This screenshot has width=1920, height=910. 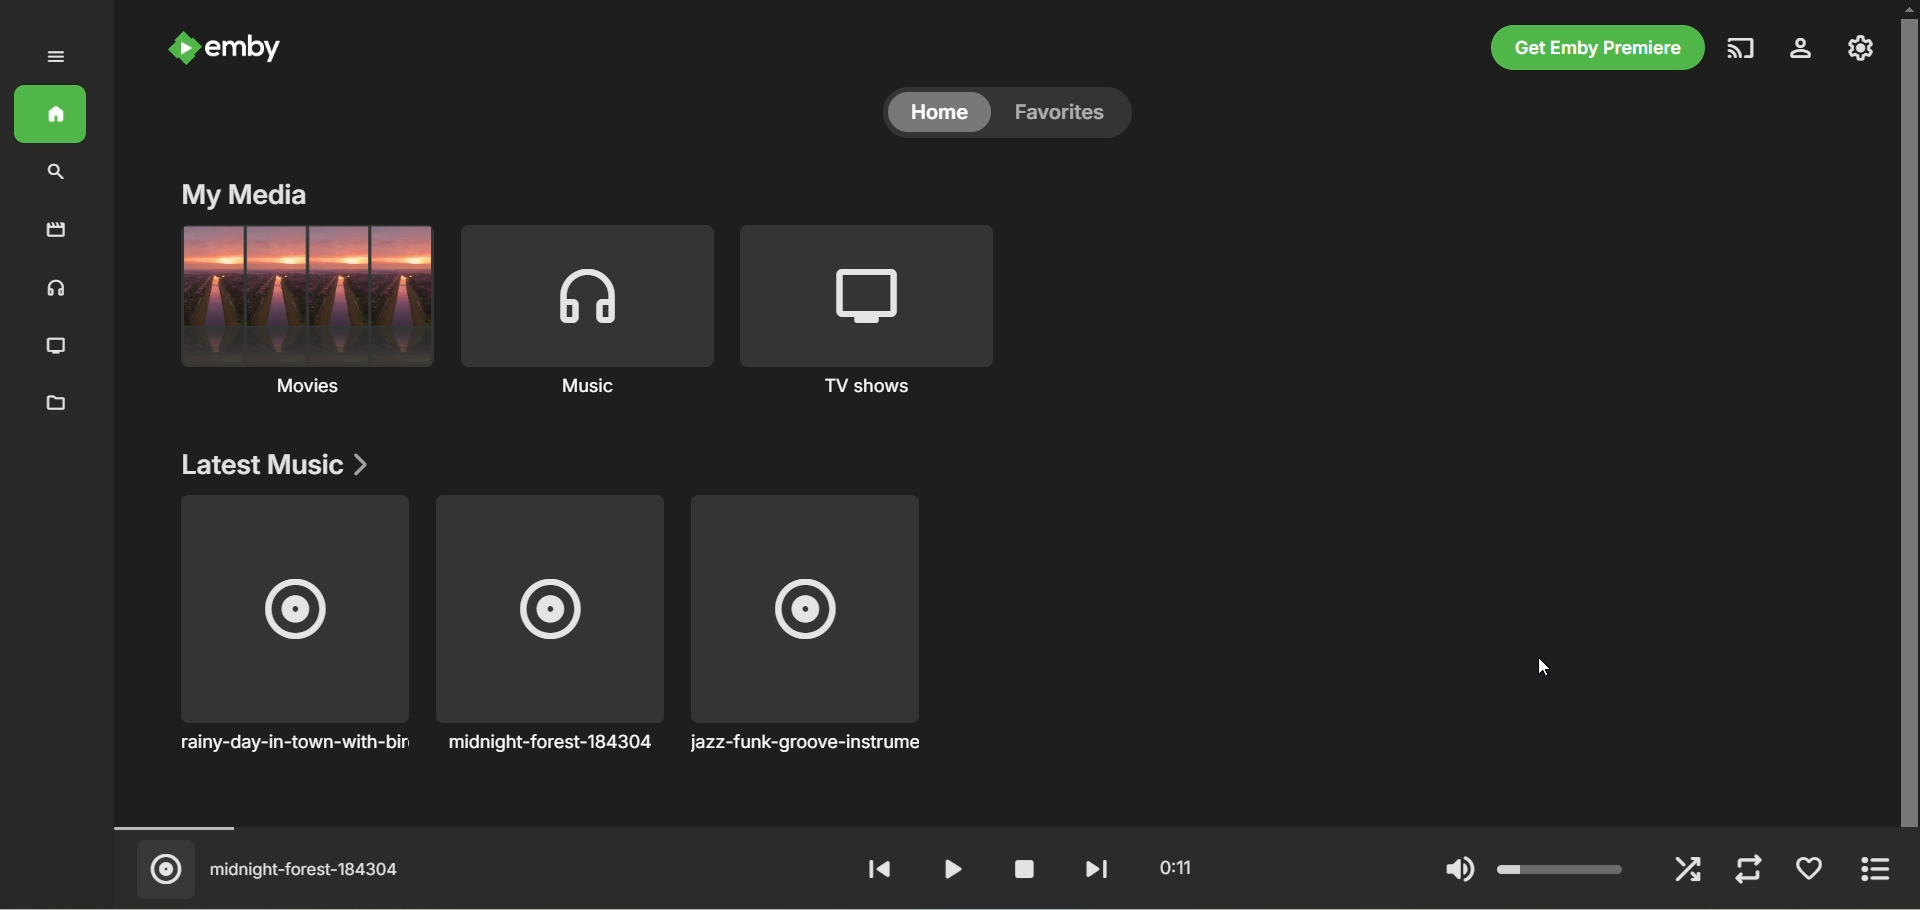 What do you see at coordinates (227, 51) in the screenshot?
I see `emby` at bounding box center [227, 51].